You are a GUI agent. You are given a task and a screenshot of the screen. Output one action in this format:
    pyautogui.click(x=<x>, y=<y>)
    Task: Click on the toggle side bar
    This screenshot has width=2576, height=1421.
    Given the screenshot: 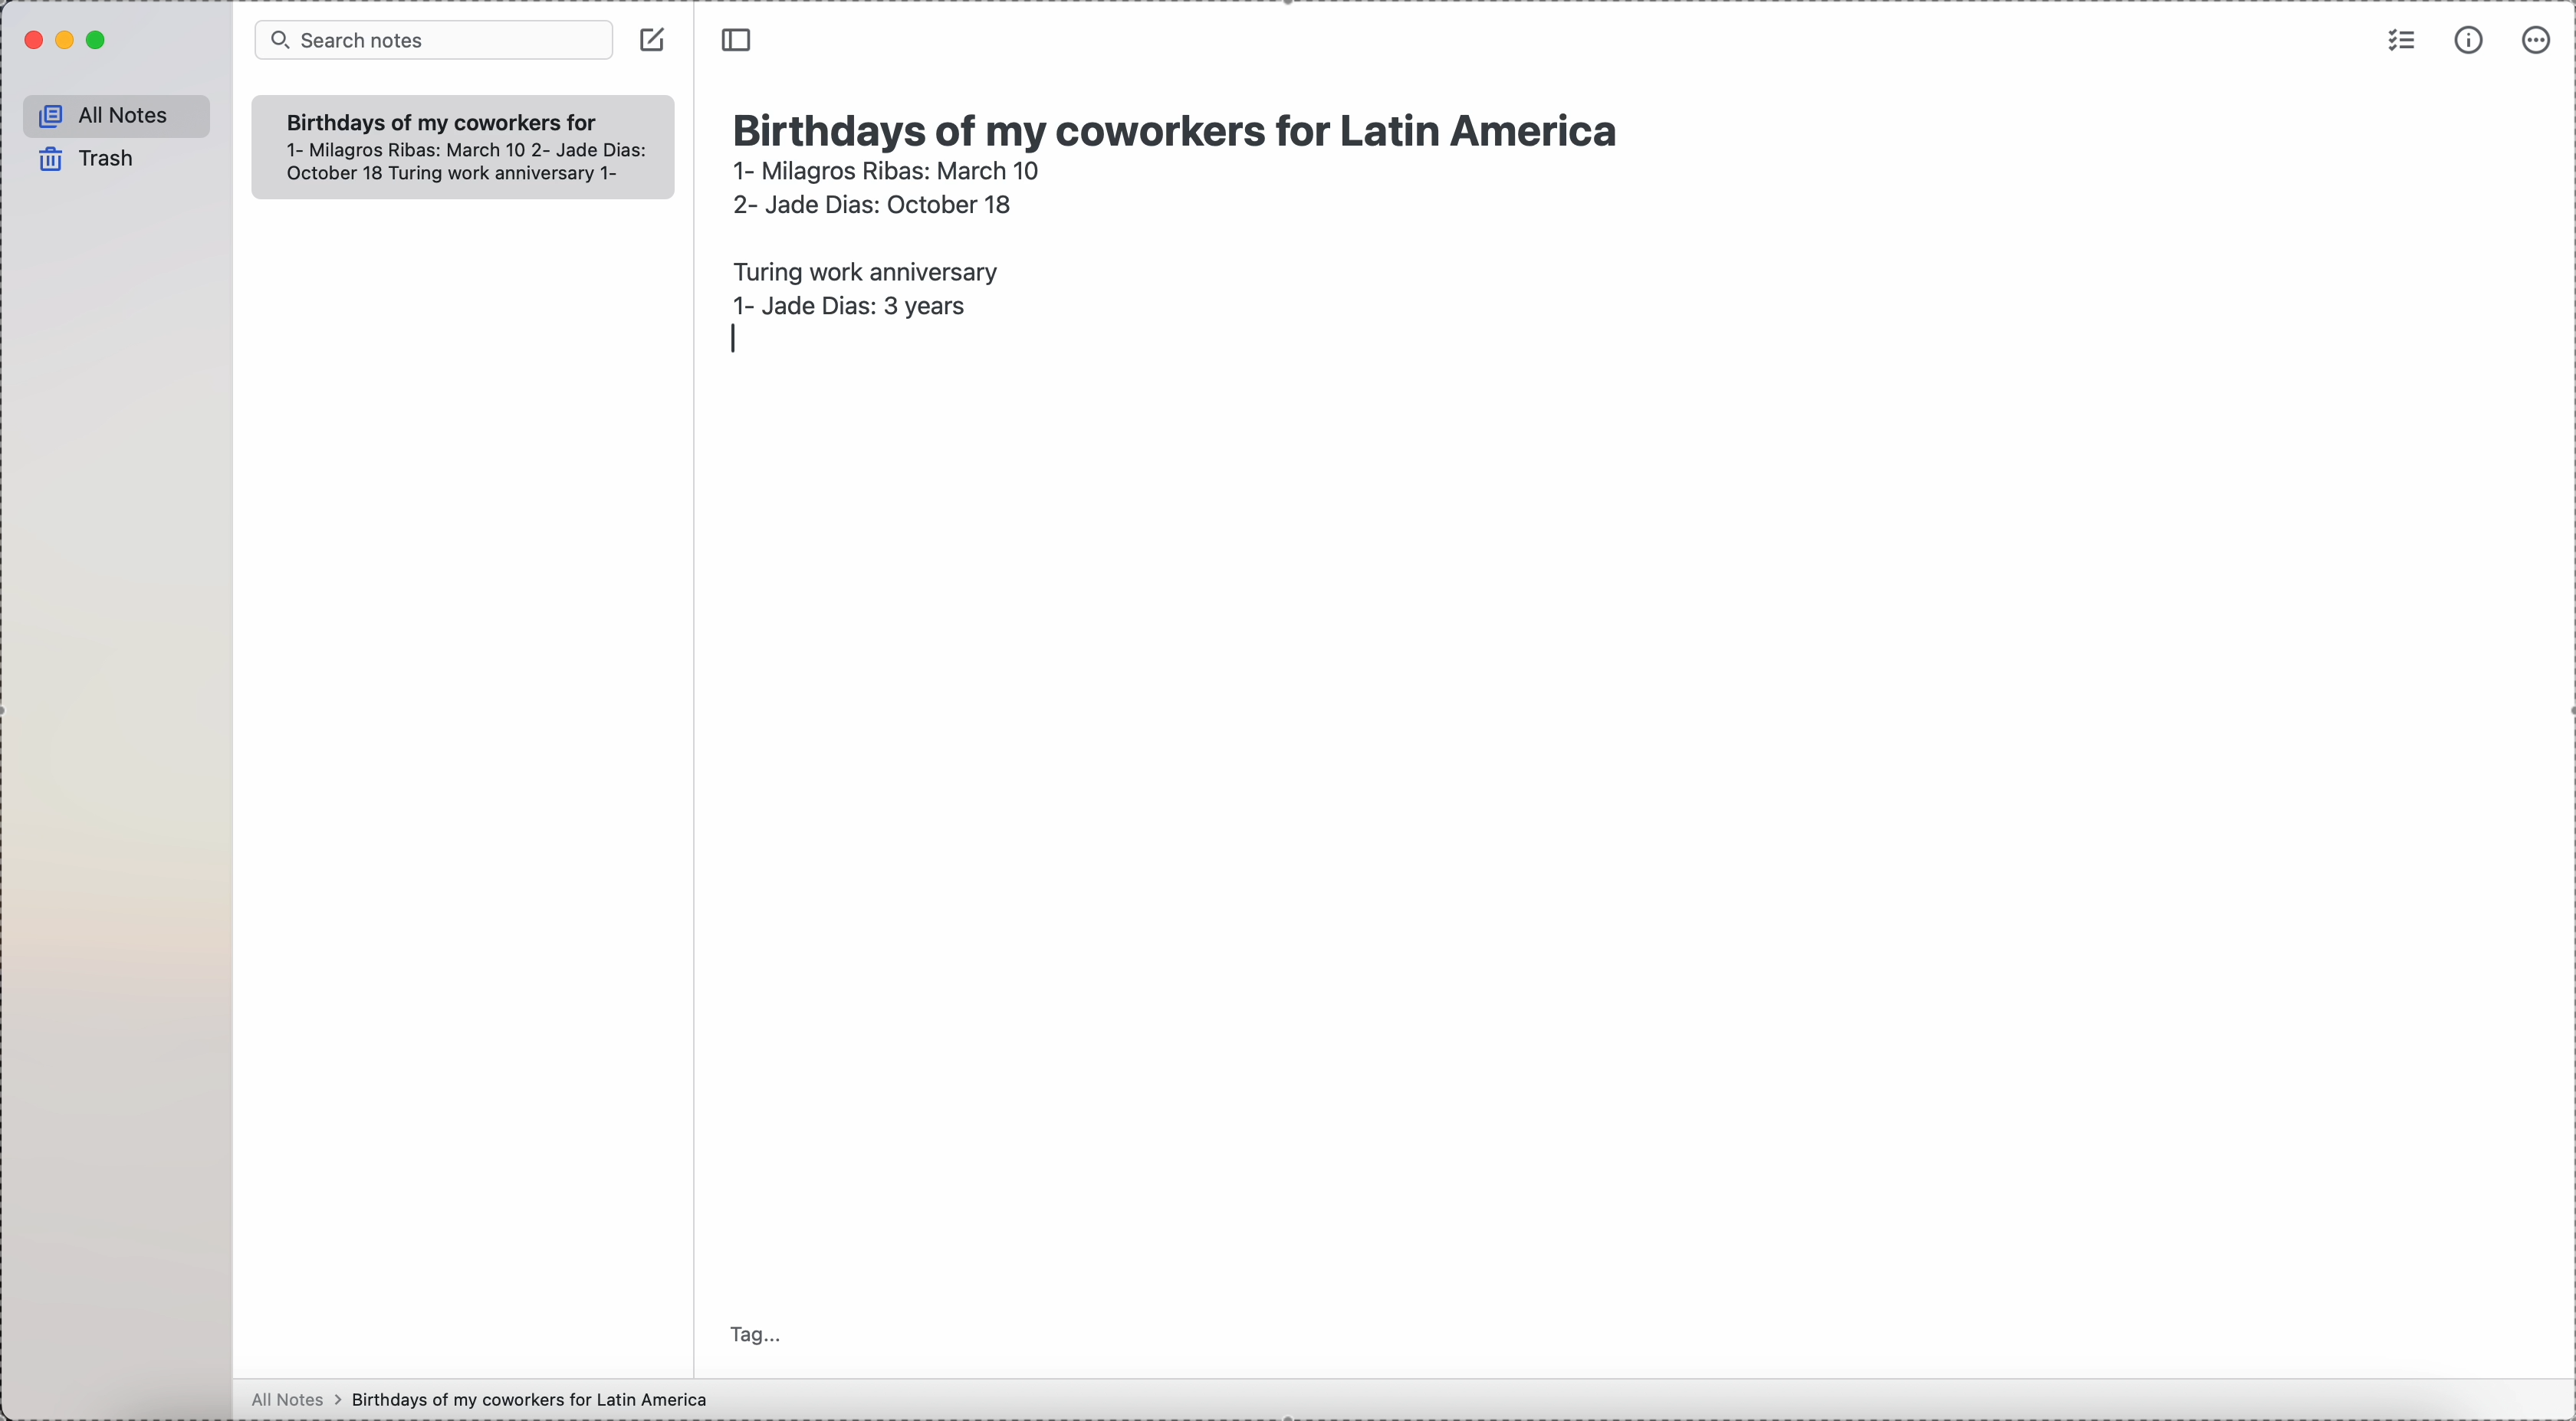 What is the action you would take?
    pyautogui.click(x=739, y=41)
    